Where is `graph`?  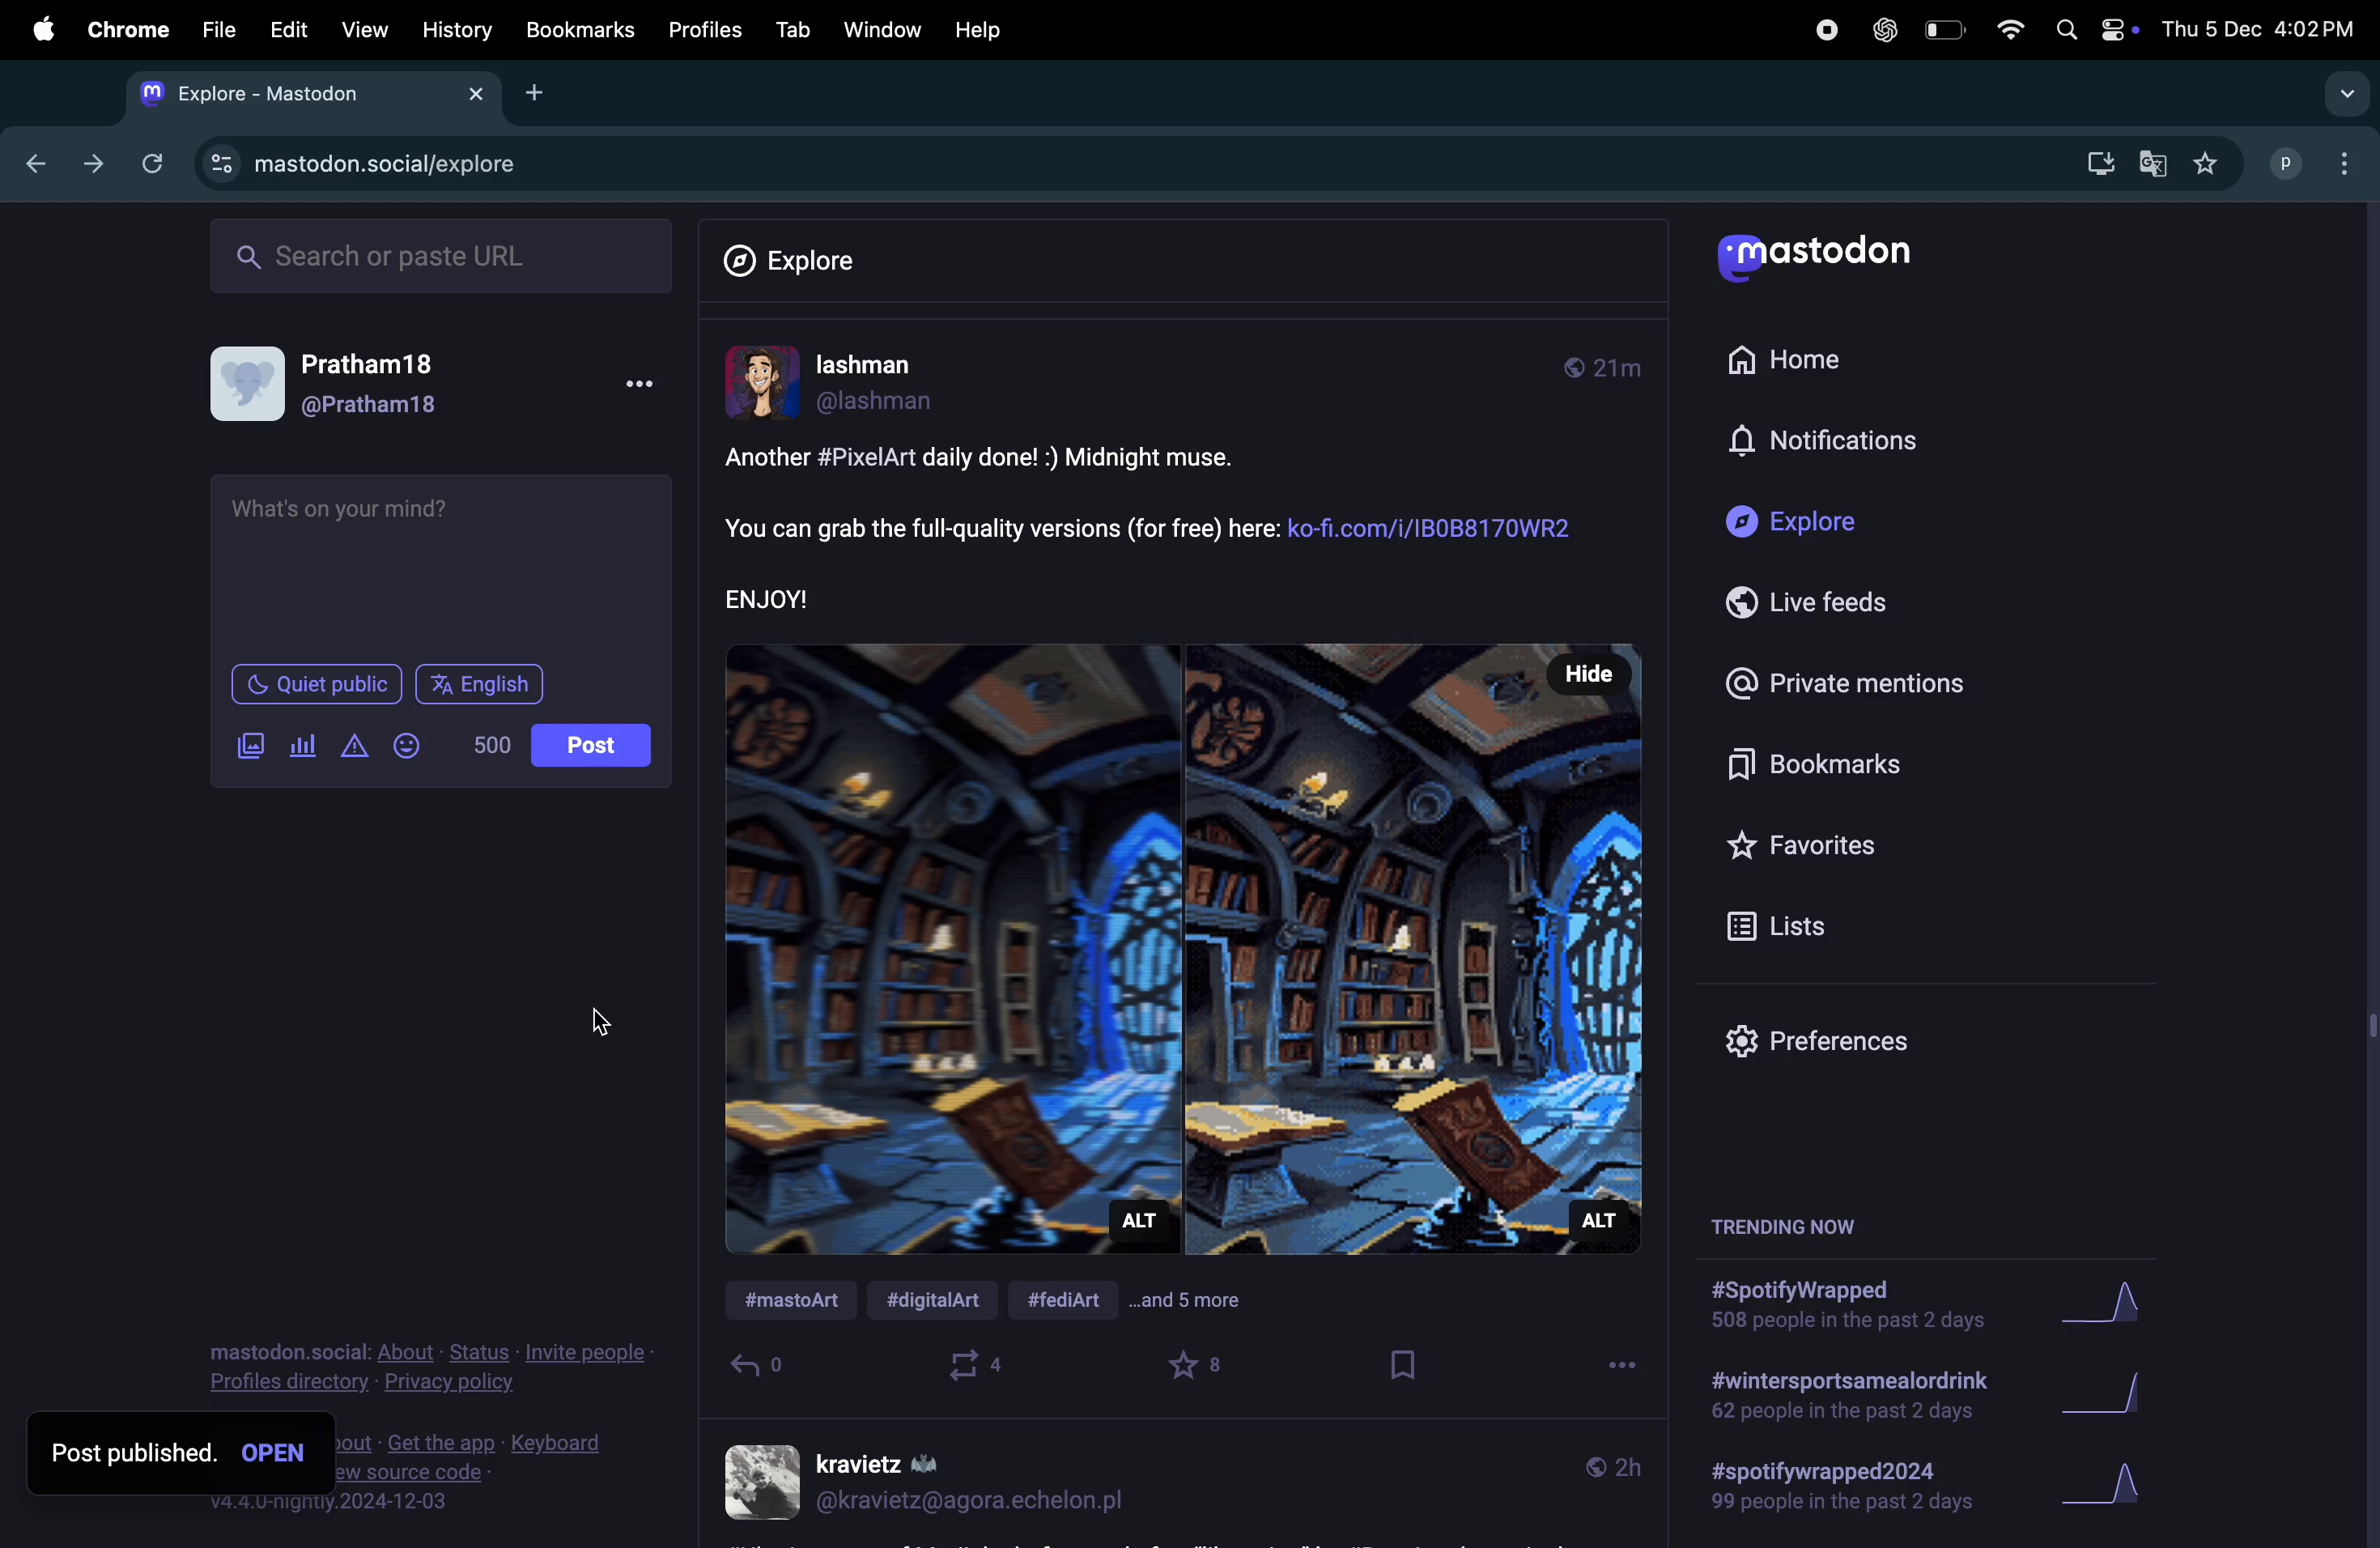
graph is located at coordinates (2116, 1491).